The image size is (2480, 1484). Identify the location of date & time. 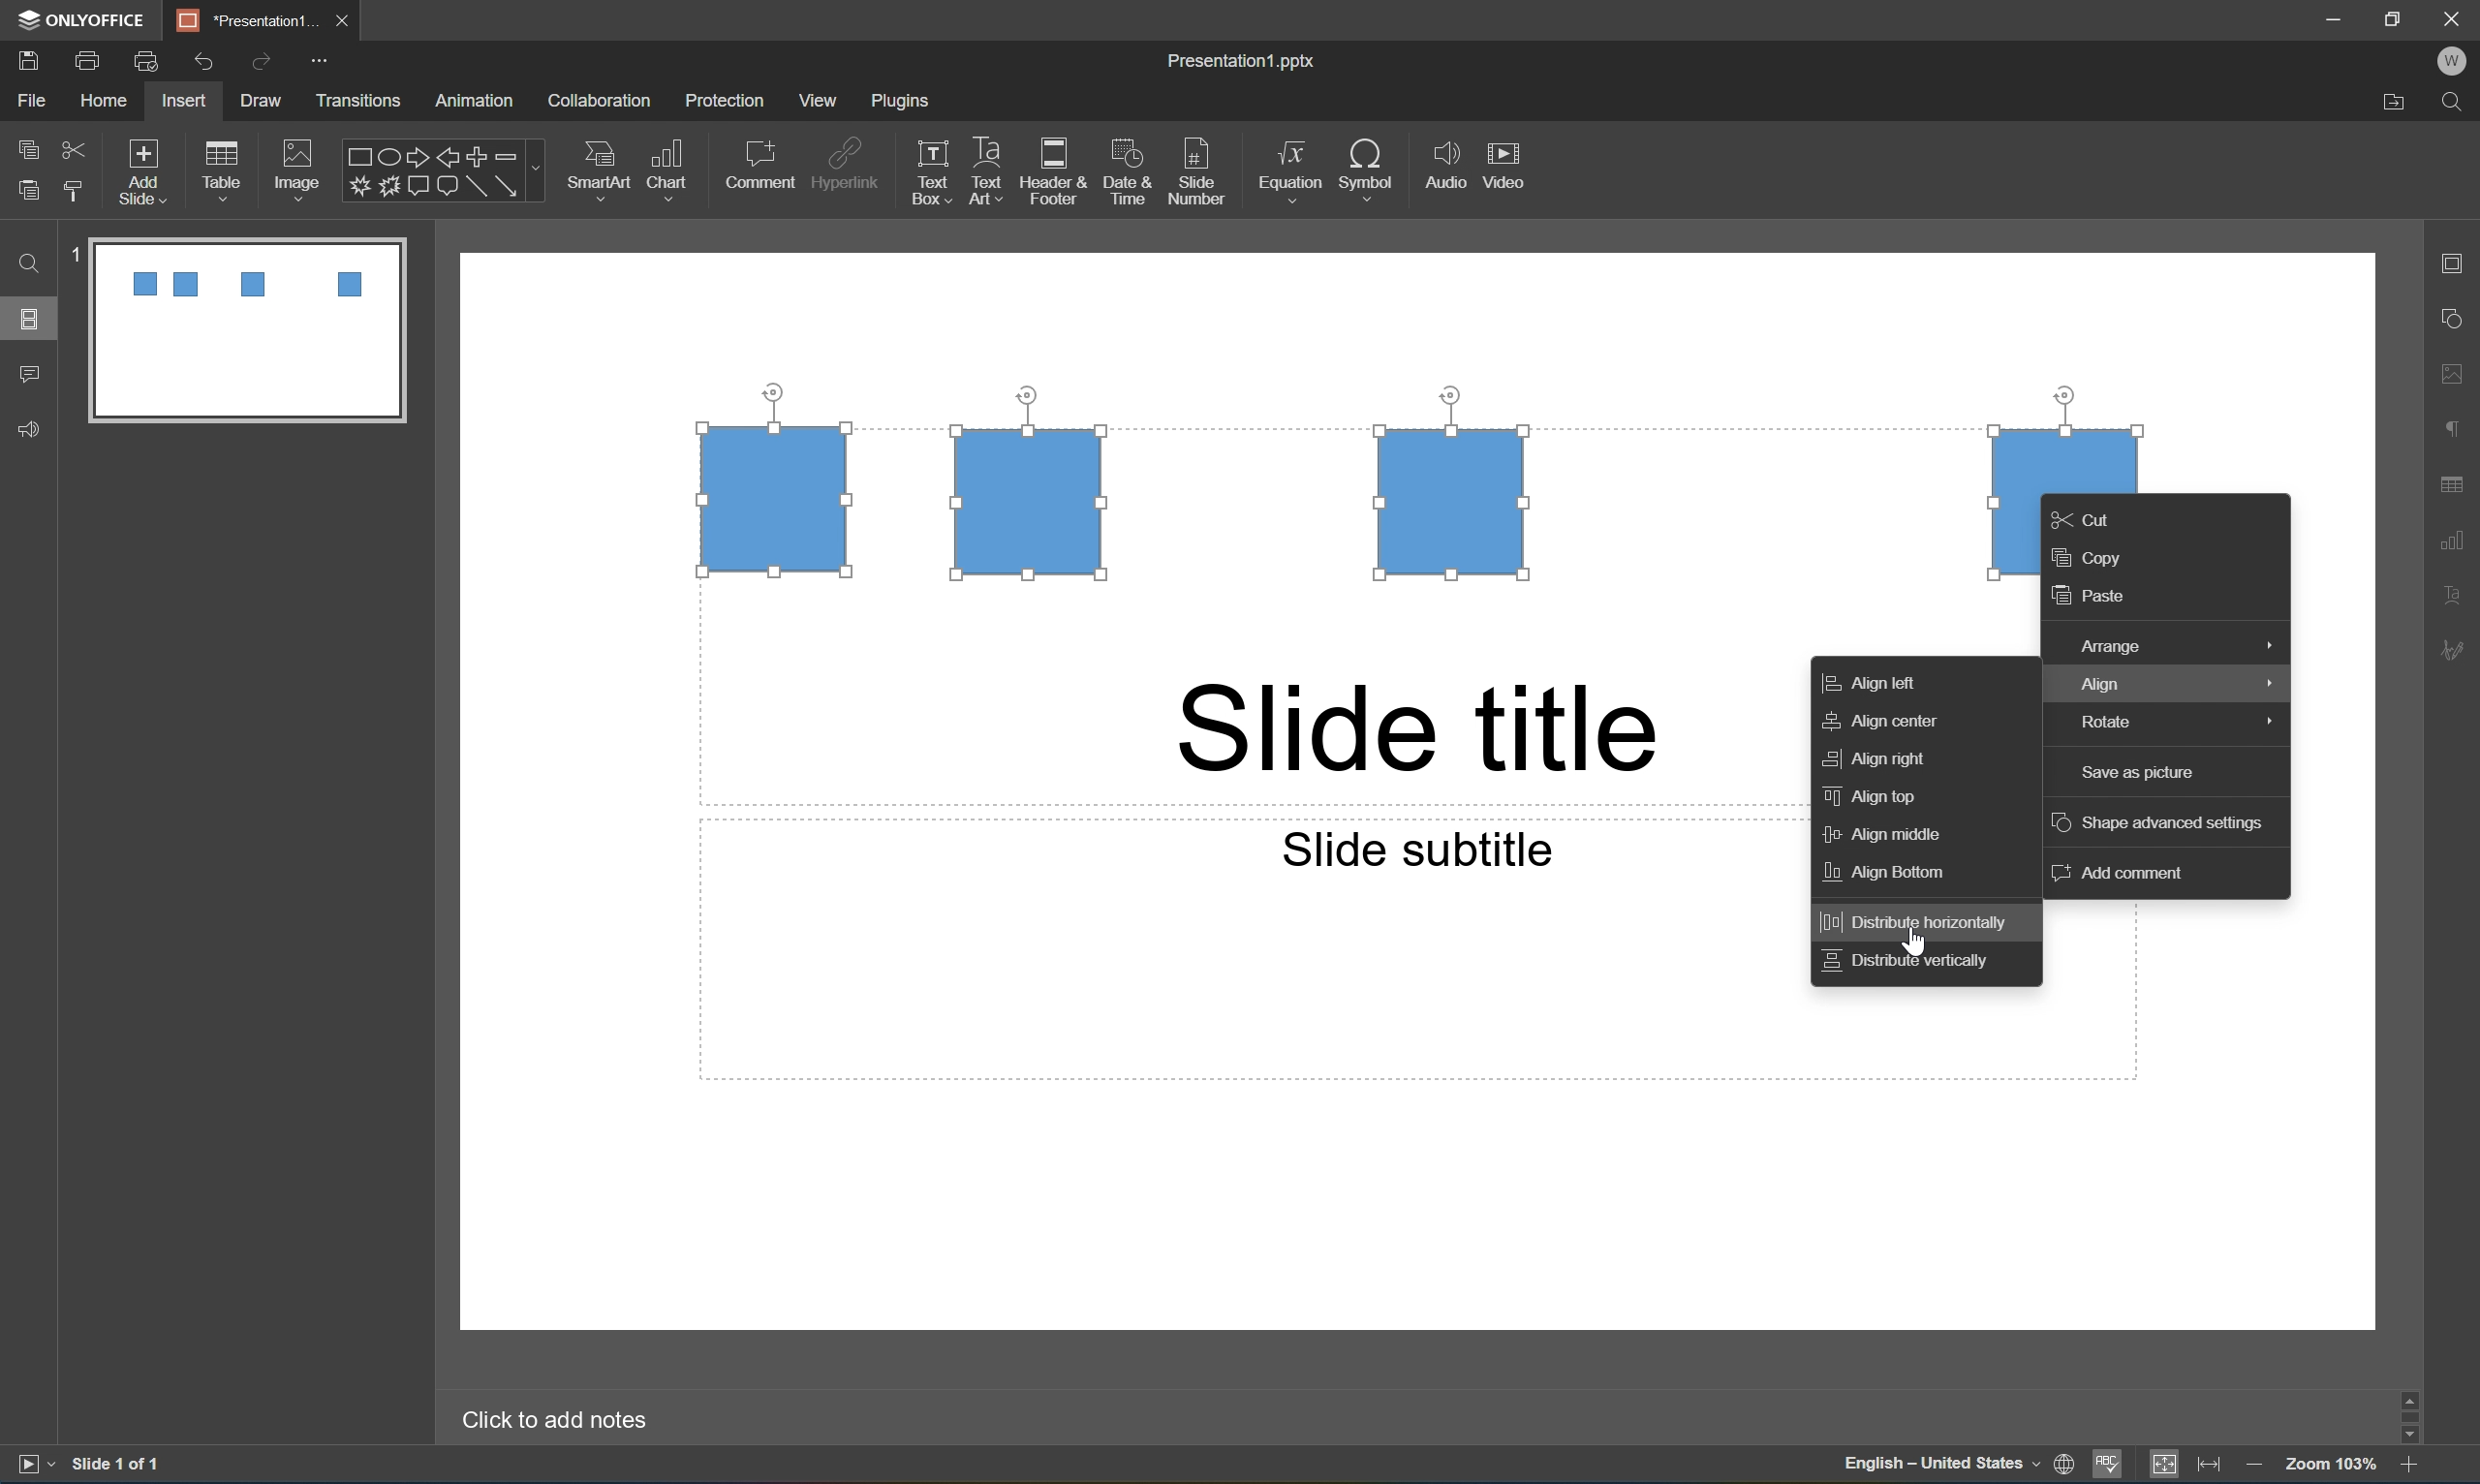
(1132, 175).